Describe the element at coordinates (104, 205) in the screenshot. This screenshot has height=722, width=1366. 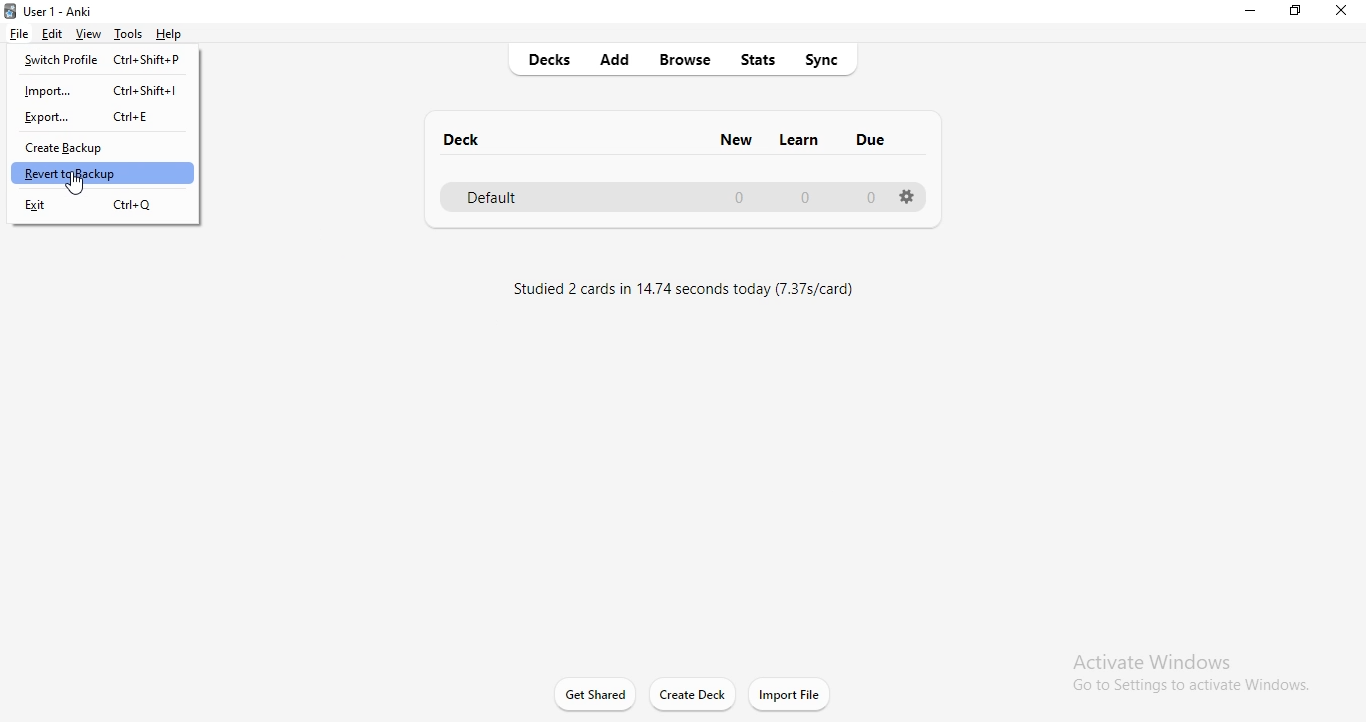
I see `exit` at that location.